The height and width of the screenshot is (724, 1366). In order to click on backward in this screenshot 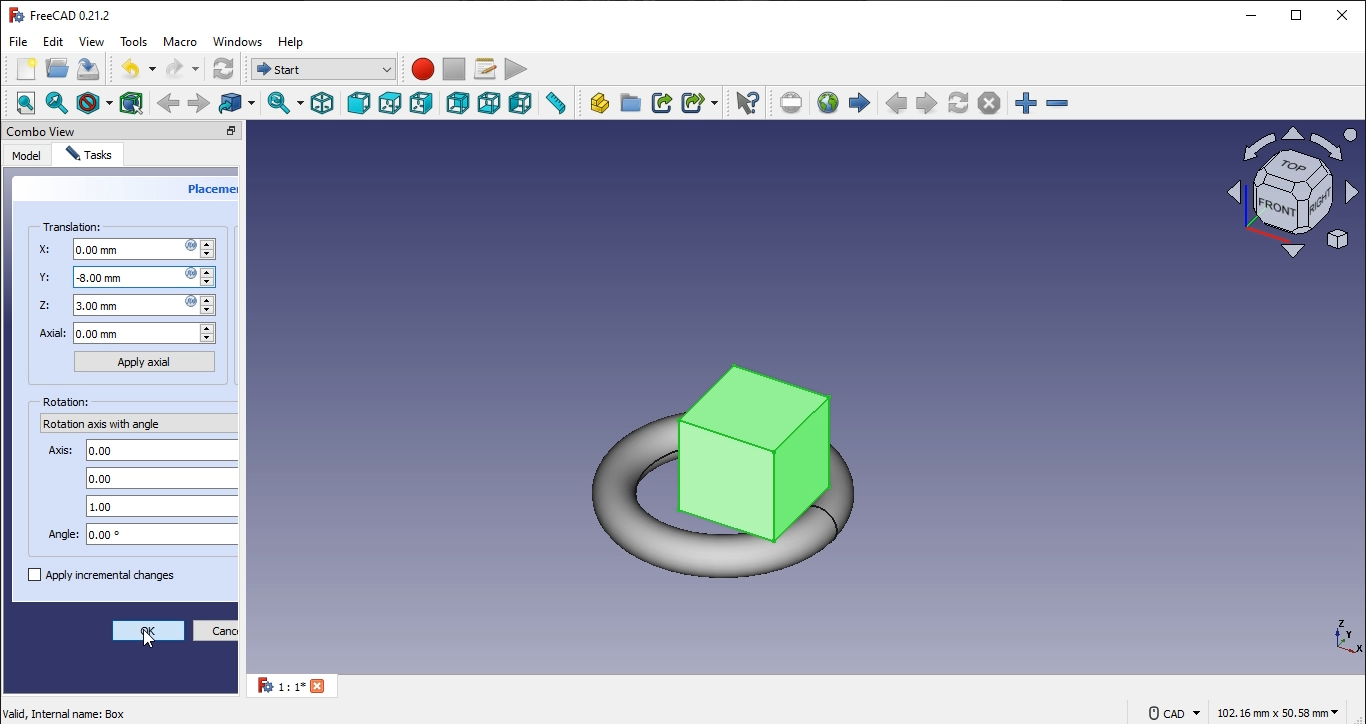, I will do `click(169, 102)`.